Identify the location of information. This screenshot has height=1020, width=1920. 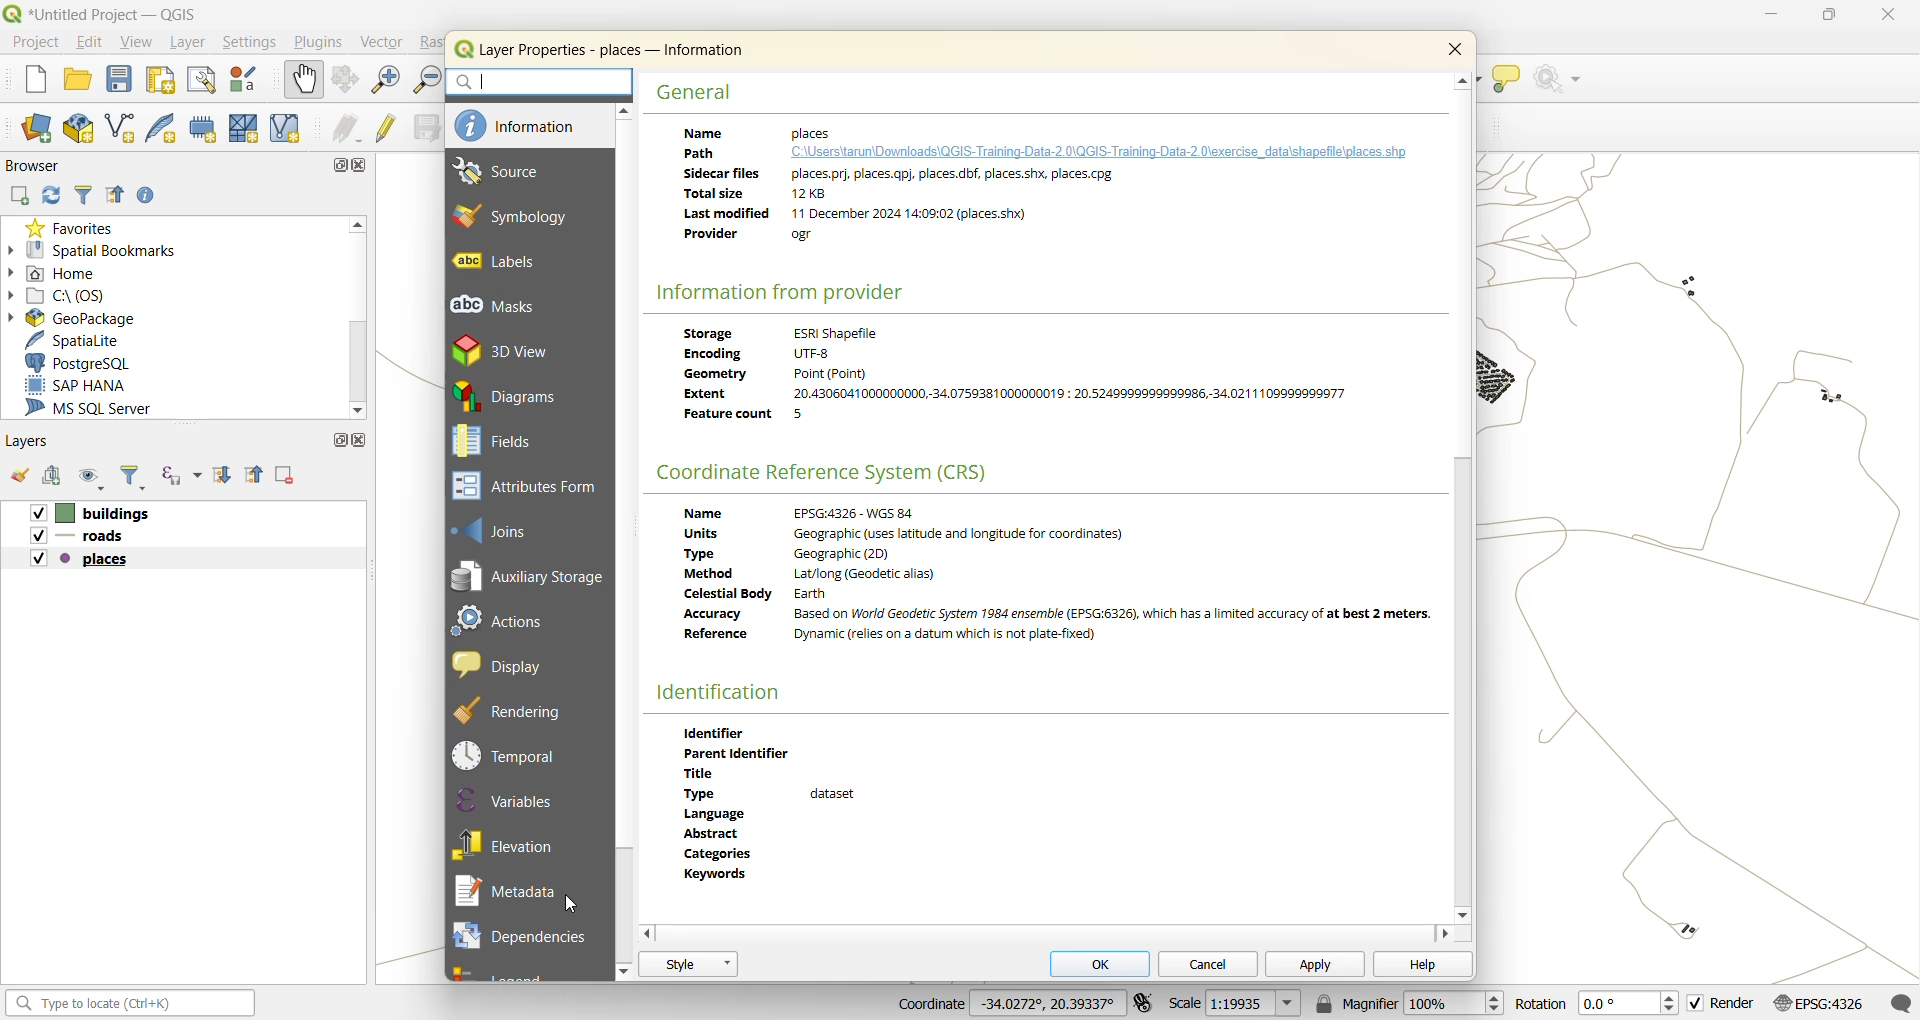
(528, 125).